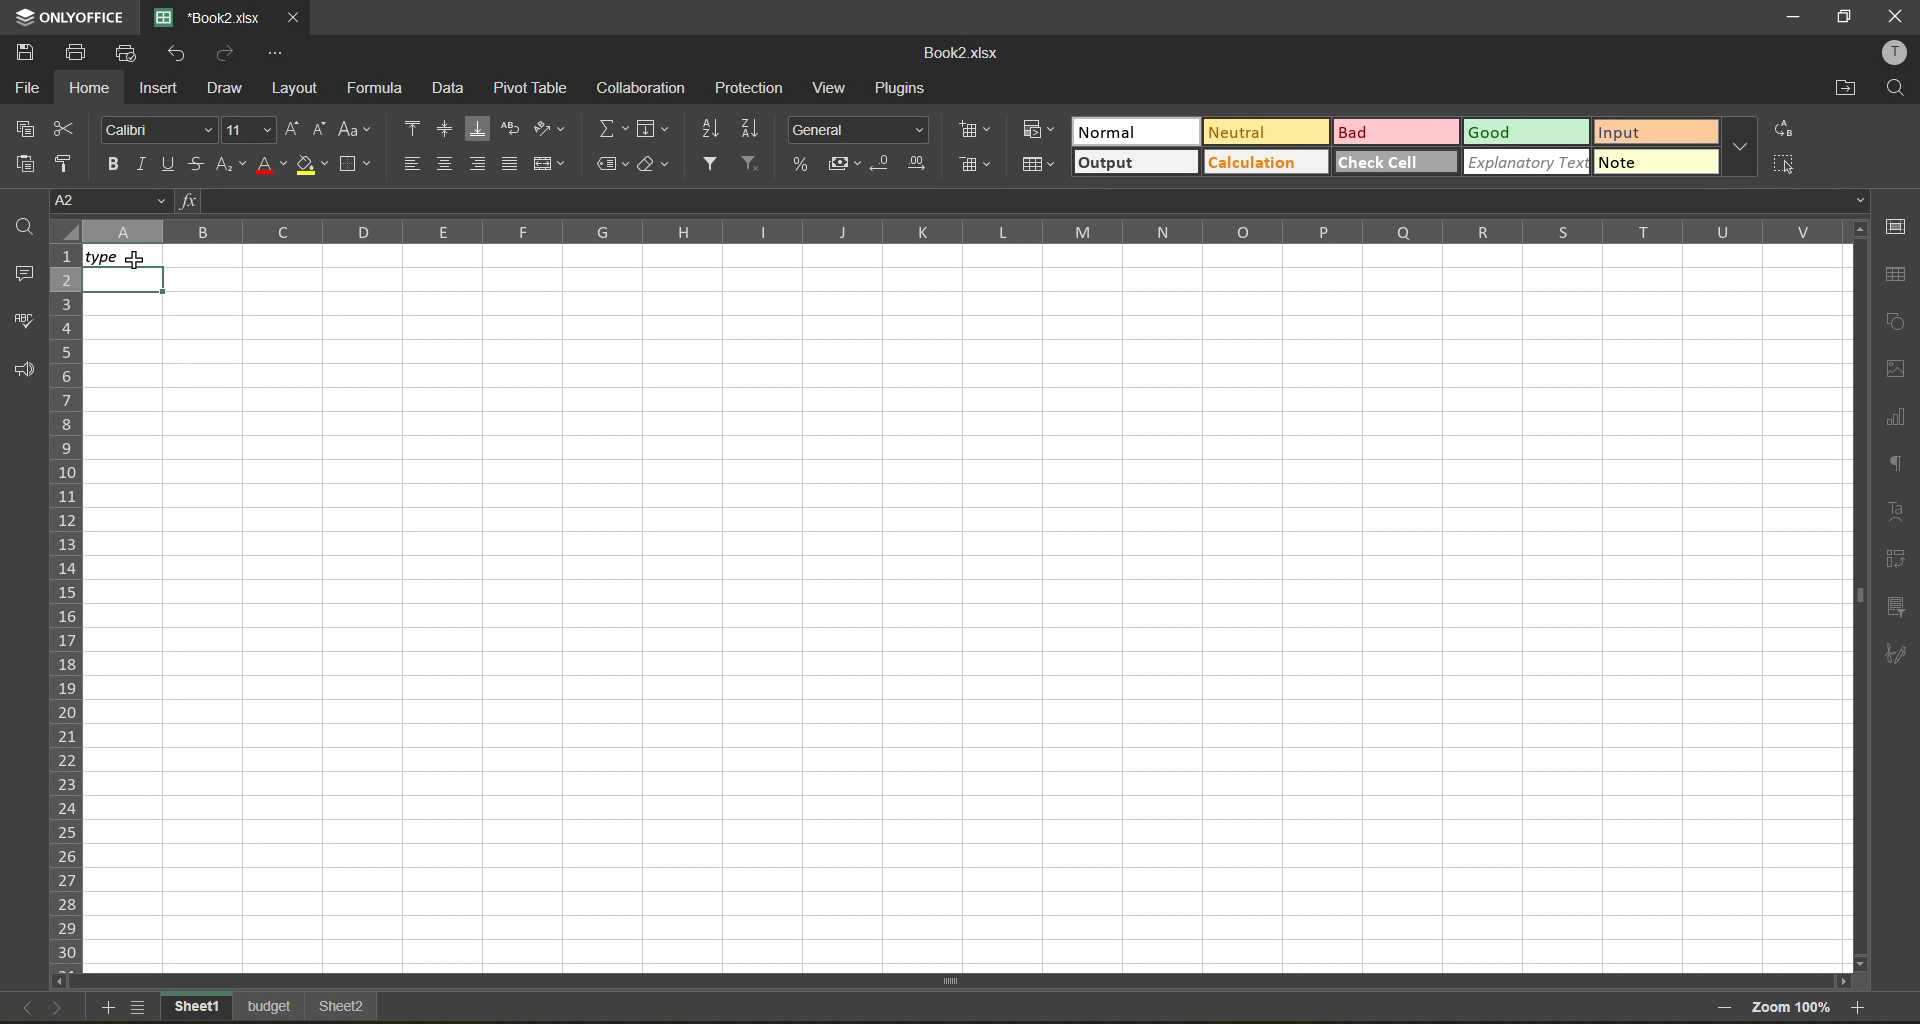 The height and width of the screenshot is (1024, 1920). Describe the element at coordinates (1895, 17) in the screenshot. I see `close` at that location.